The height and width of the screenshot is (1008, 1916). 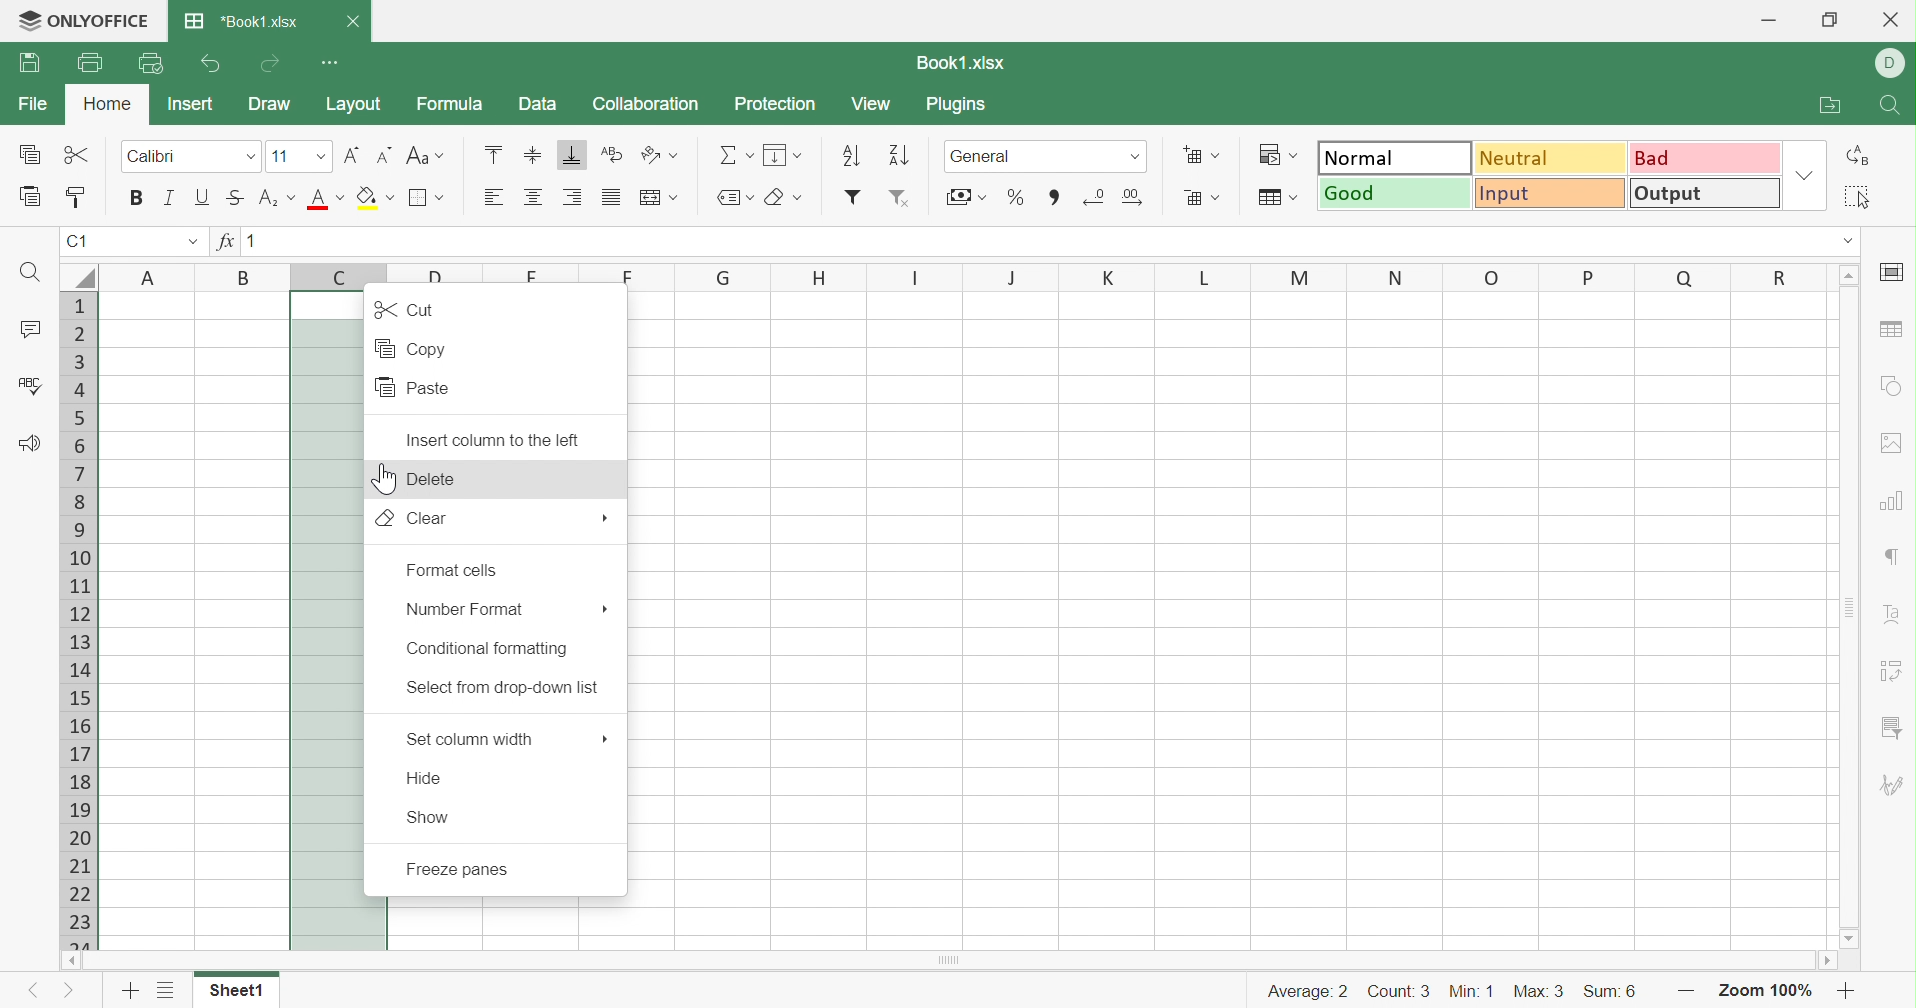 I want to click on More, so click(x=606, y=608).